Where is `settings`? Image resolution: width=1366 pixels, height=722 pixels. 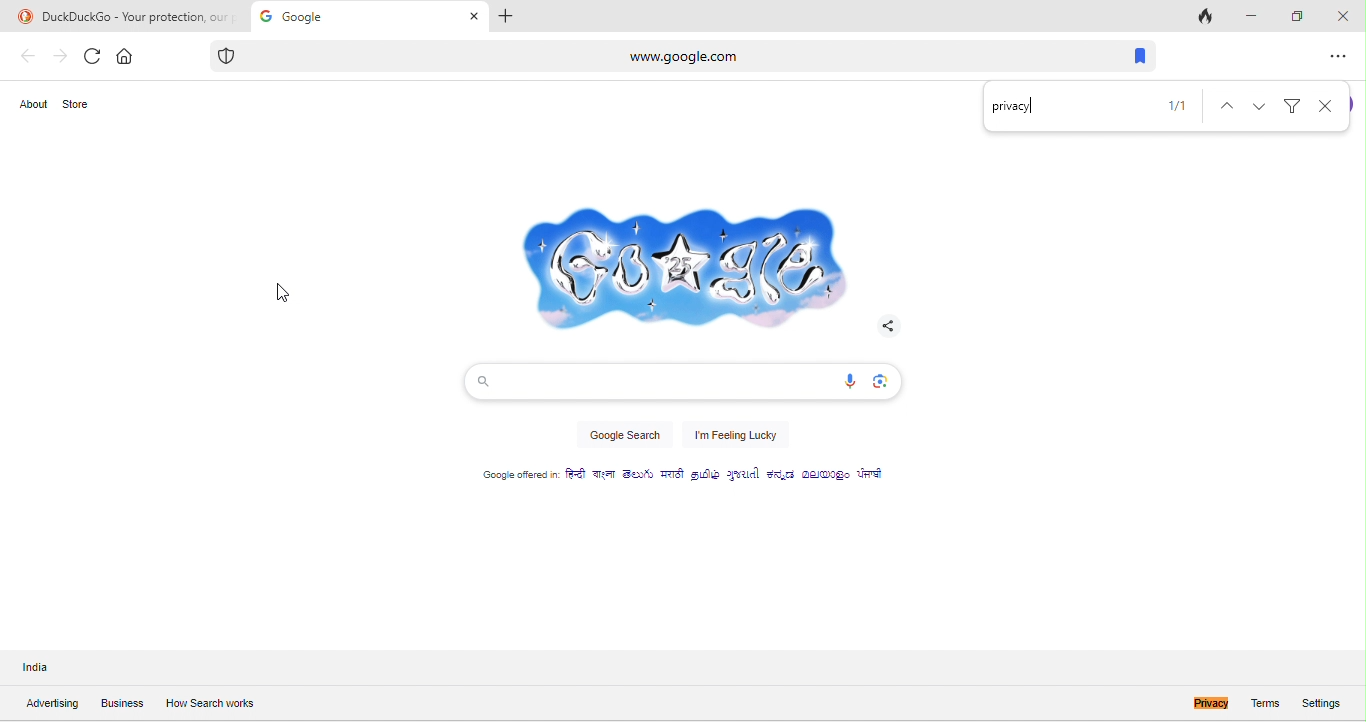 settings is located at coordinates (1330, 701).